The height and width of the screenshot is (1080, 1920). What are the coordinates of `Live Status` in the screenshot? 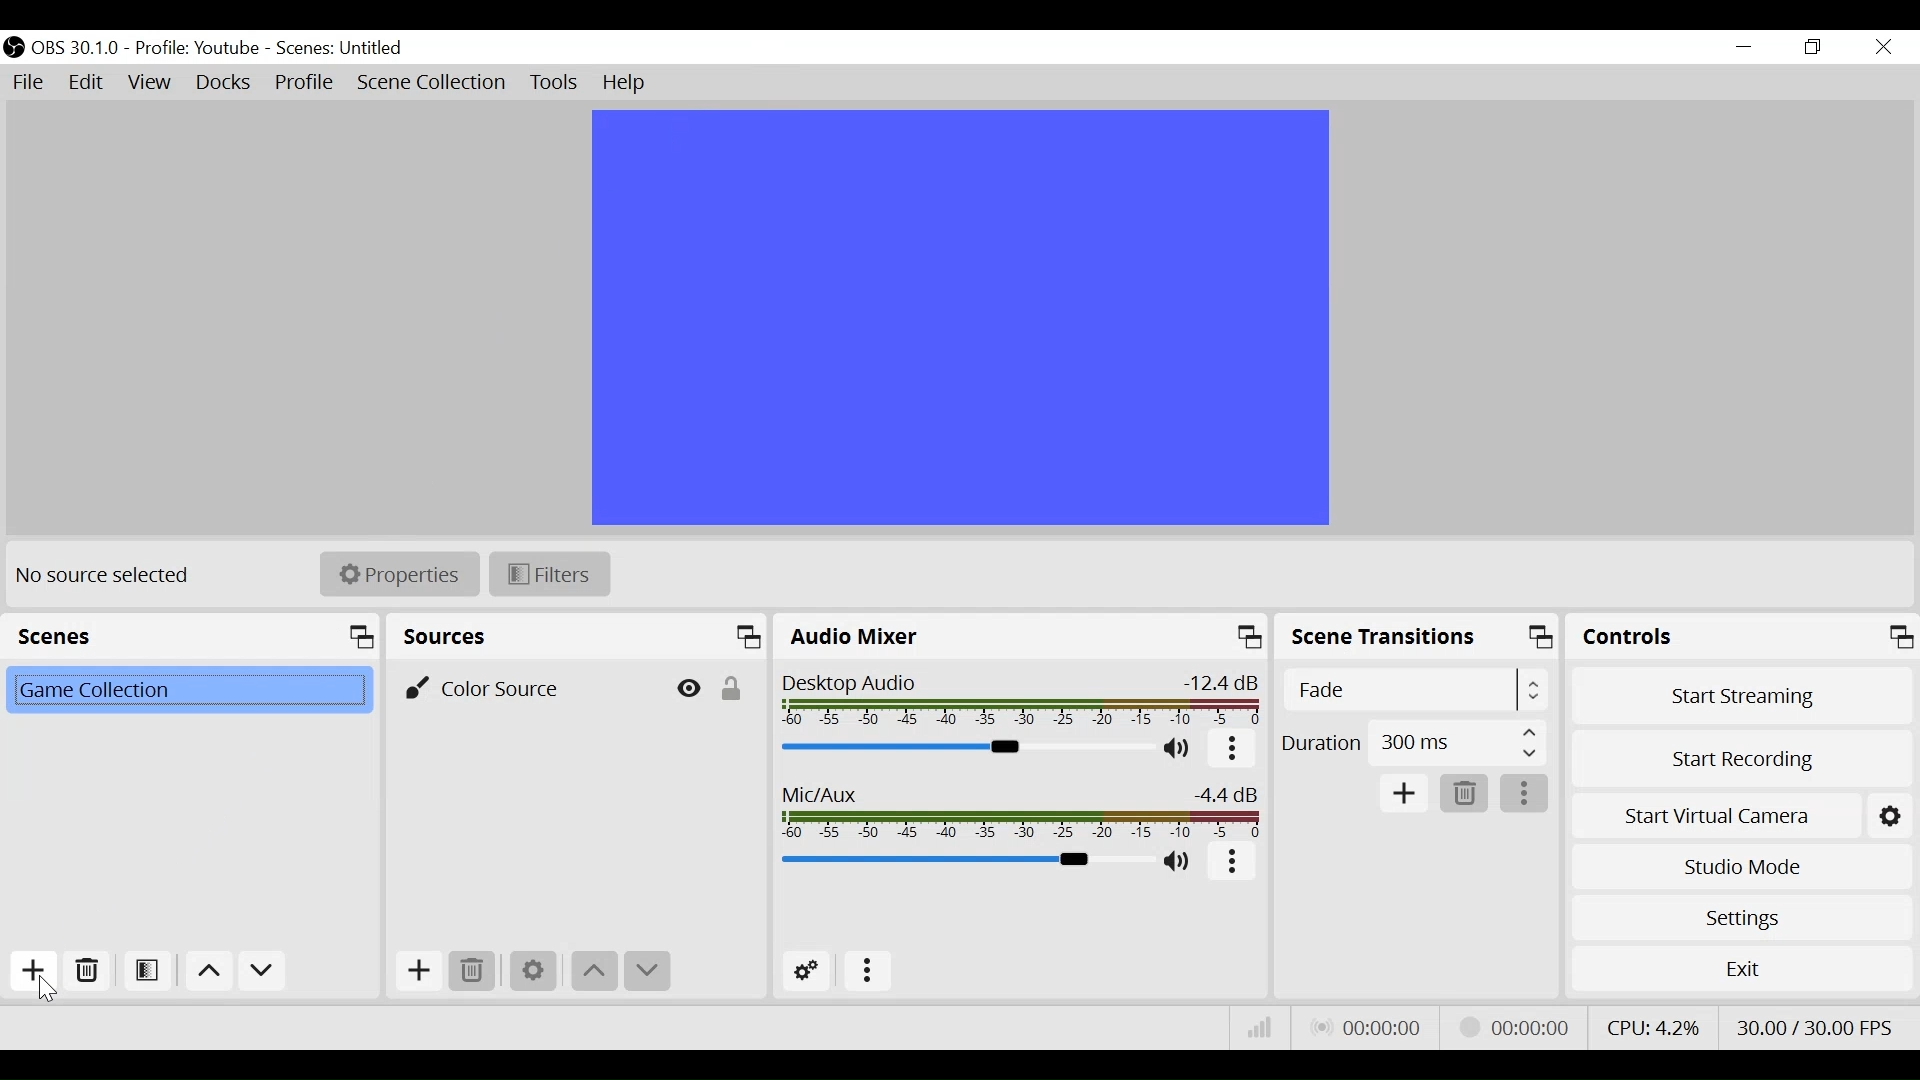 It's located at (1365, 1025).